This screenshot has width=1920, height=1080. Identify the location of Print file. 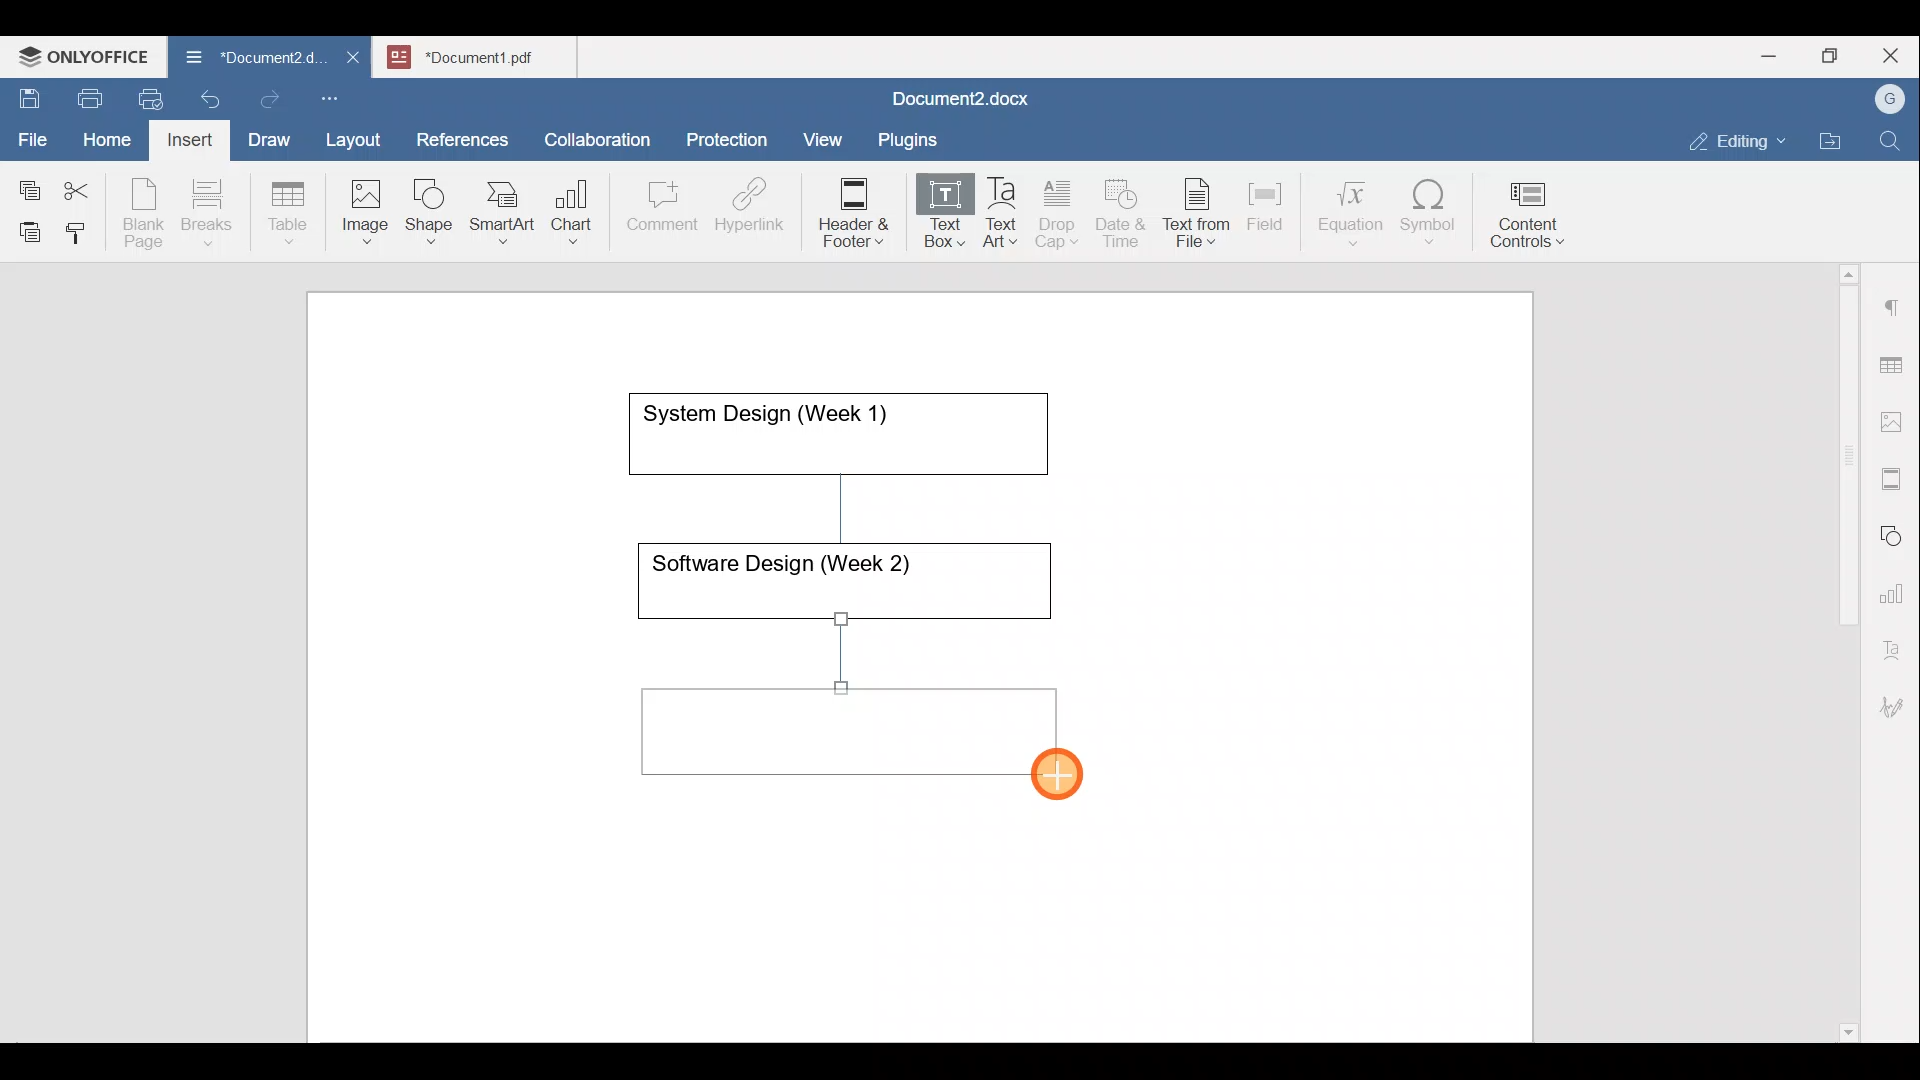
(86, 95).